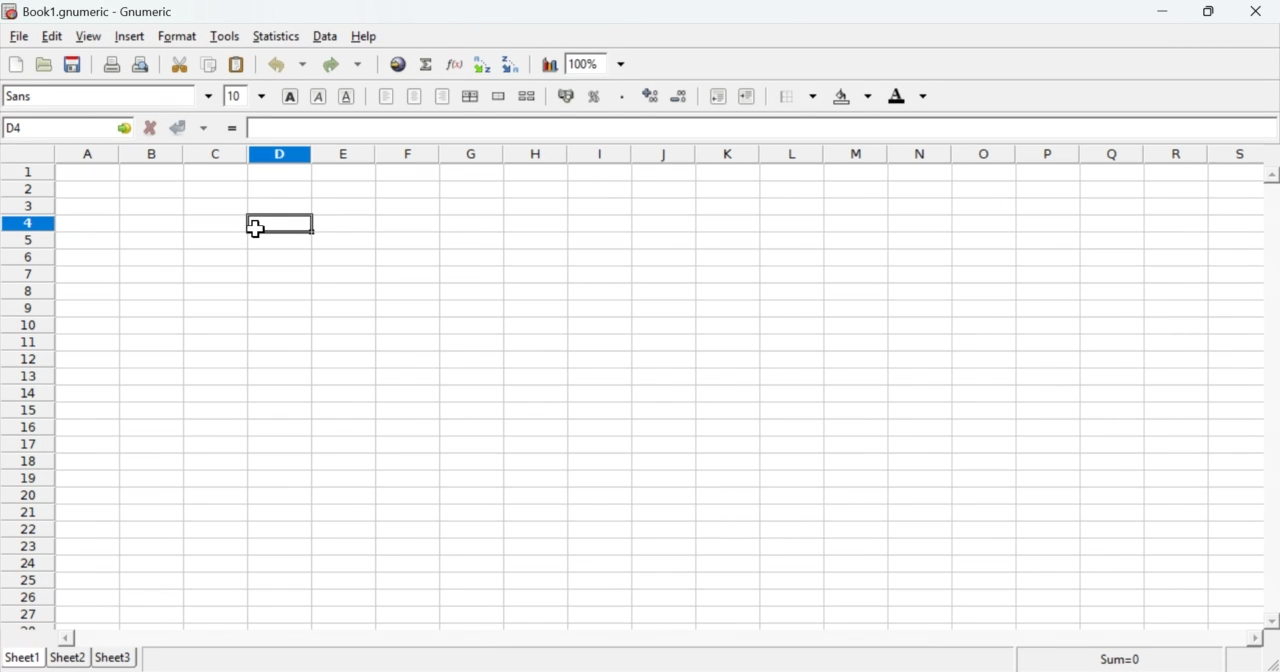 Image resolution: width=1280 pixels, height=672 pixels. Describe the element at coordinates (442, 96) in the screenshot. I see `Center horizontally` at that location.